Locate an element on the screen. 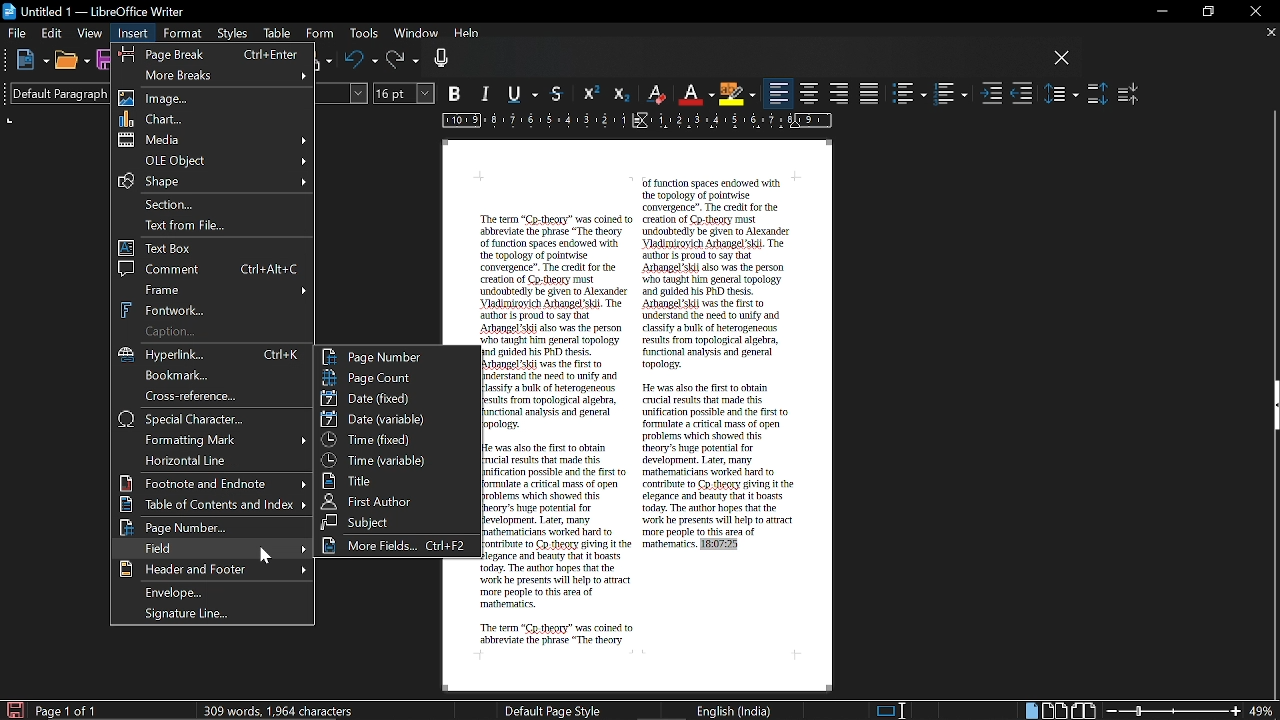 This screenshot has width=1280, height=720. Default page style is located at coordinates (553, 710).